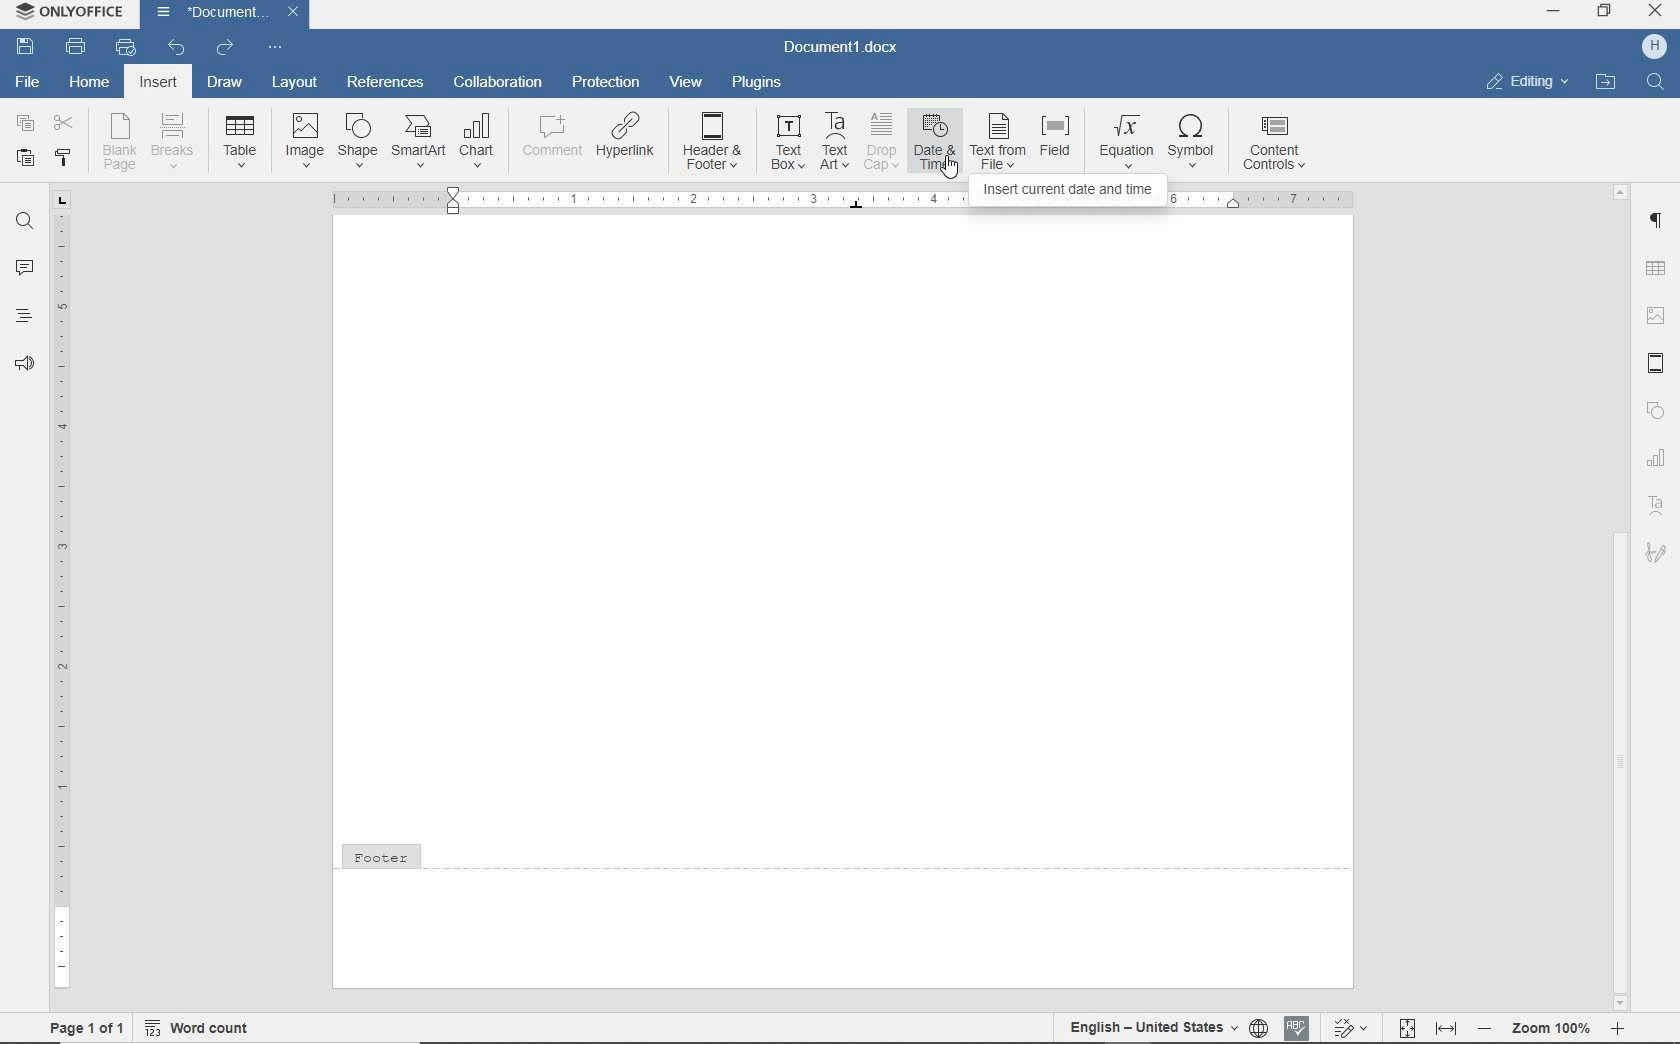 The image size is (1680, 1044). Describe the element at coordinates (1197, 142) in the screenshot. I see `symbol` at that location.